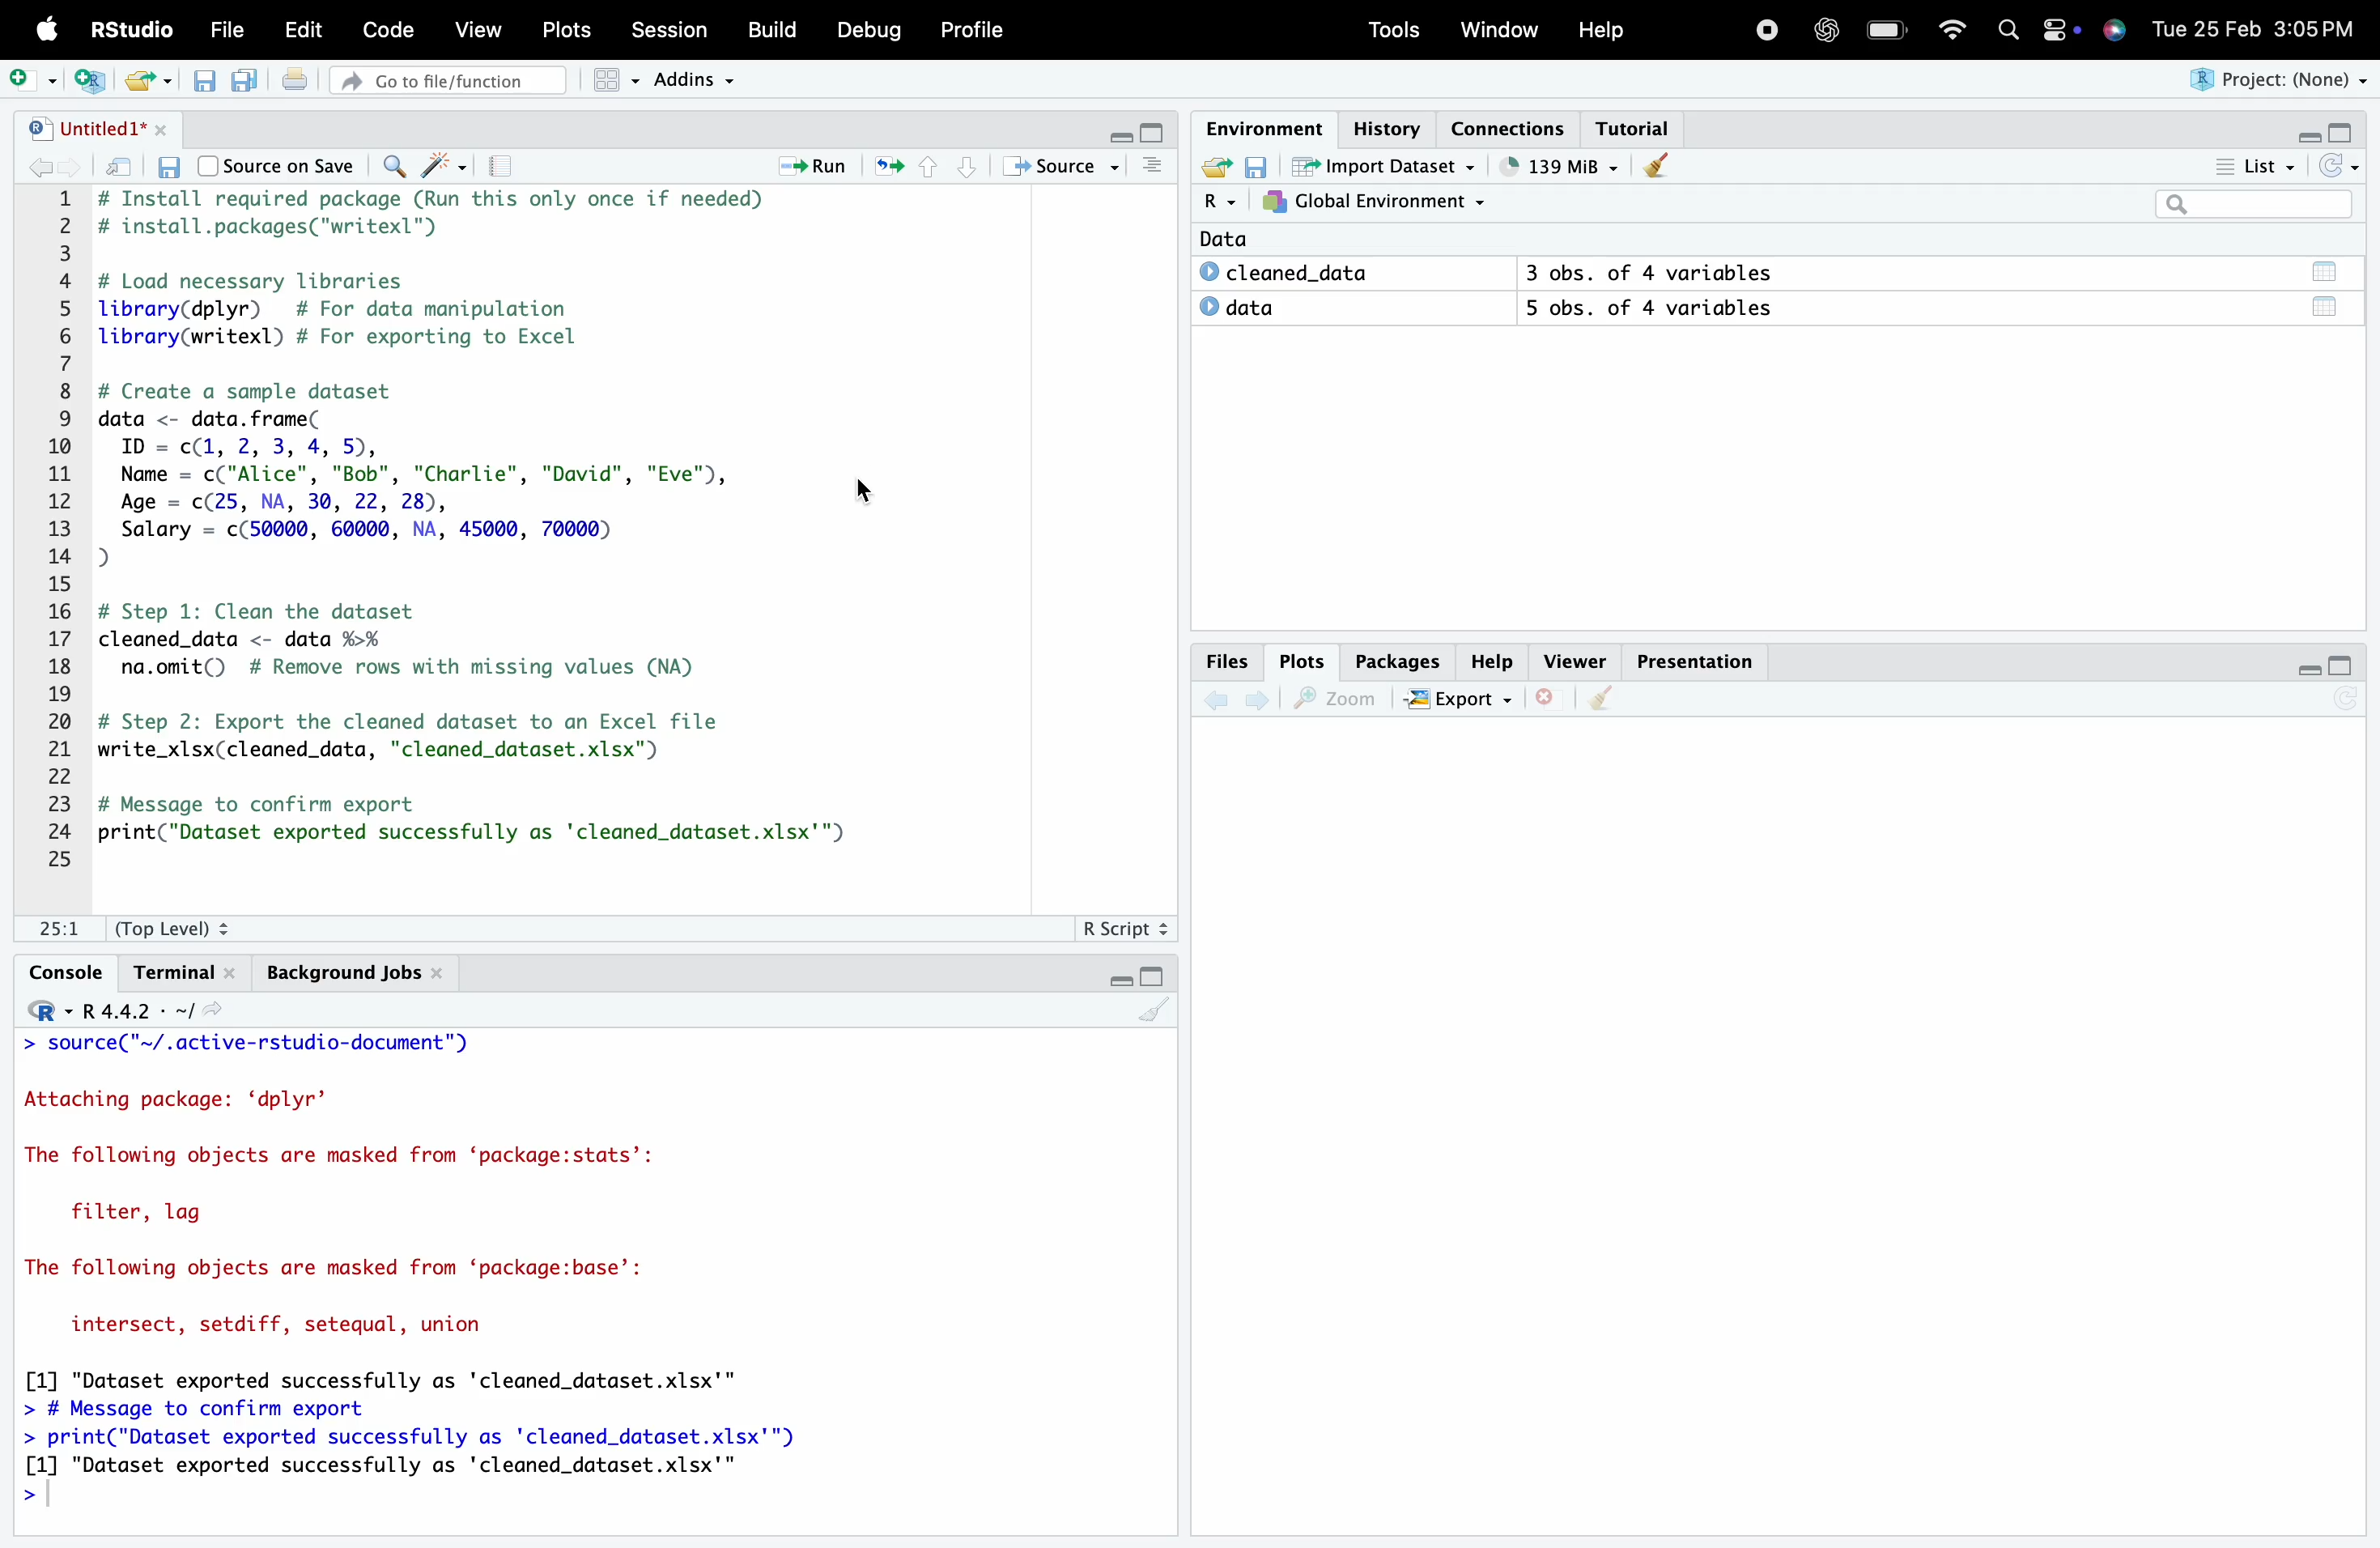  Describe the element at coordinates (2252, 30) in the screenshot. I see `Tue 25 Feb 3:05 PM` at that location.